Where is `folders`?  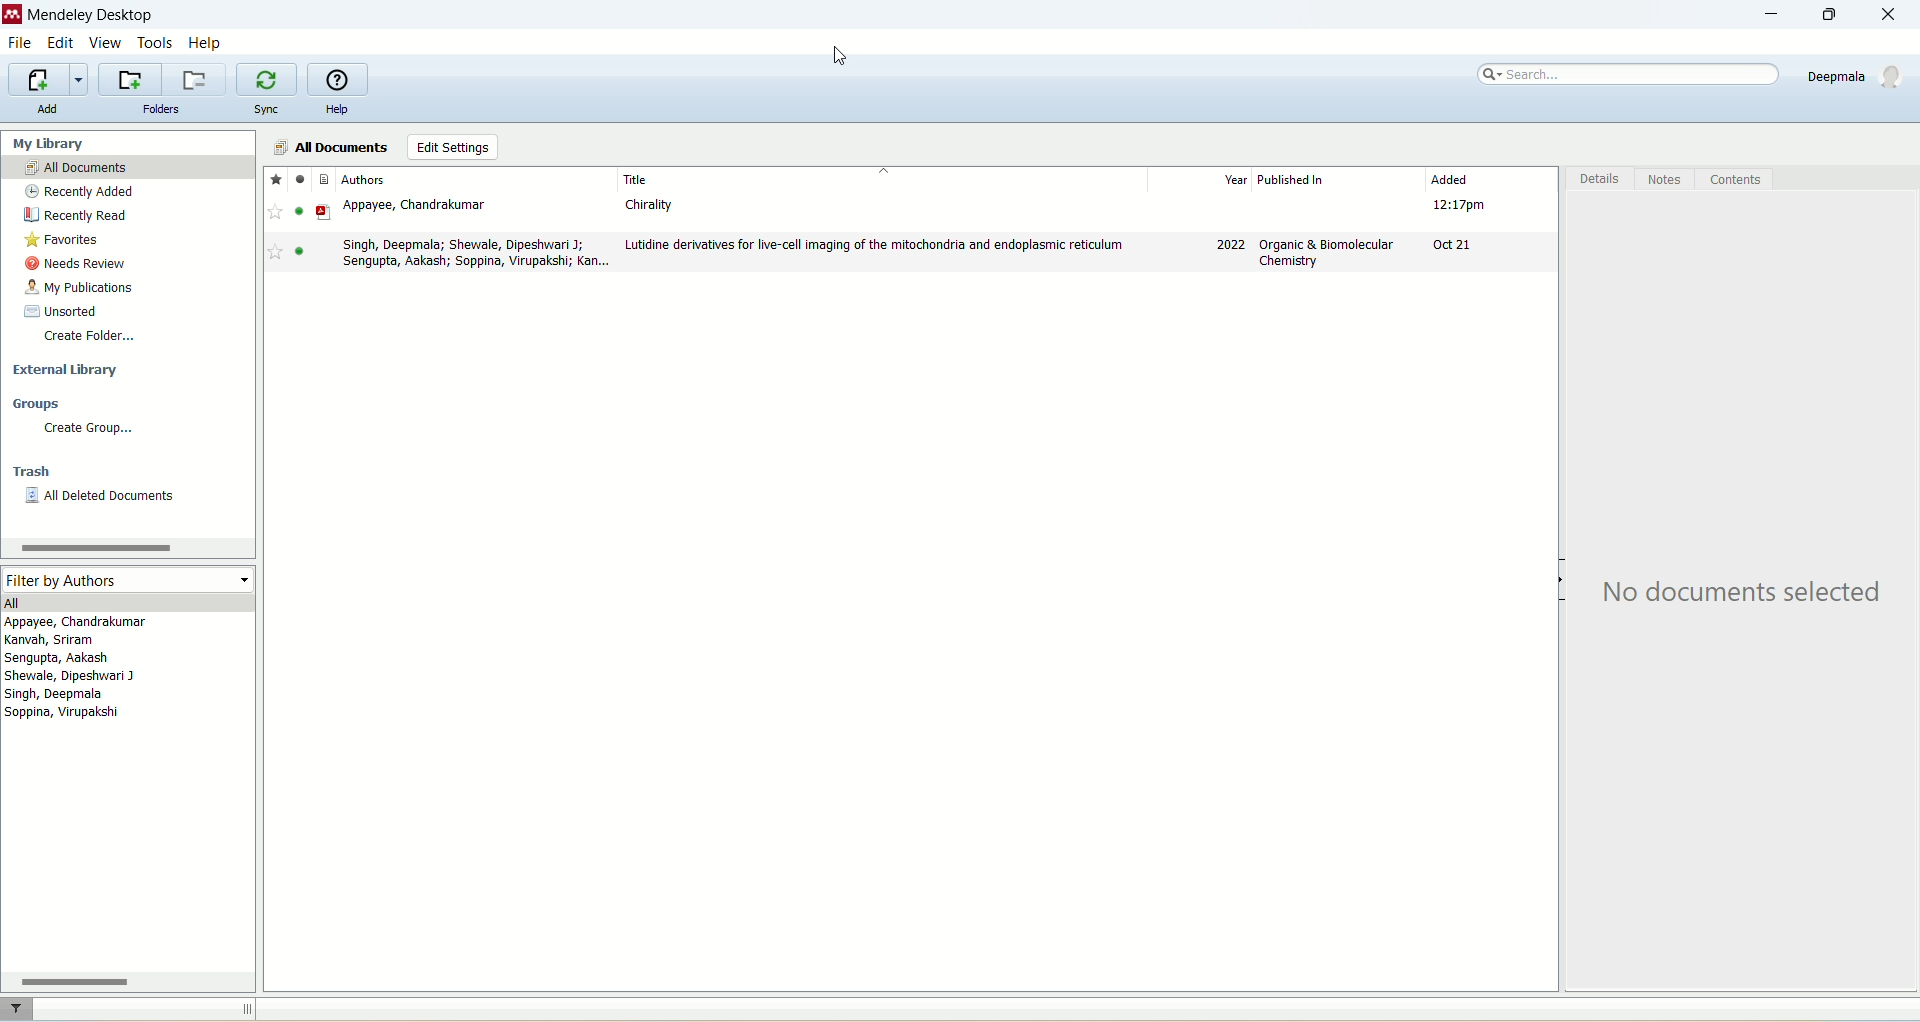 folders is located at coordinates (161, 110).